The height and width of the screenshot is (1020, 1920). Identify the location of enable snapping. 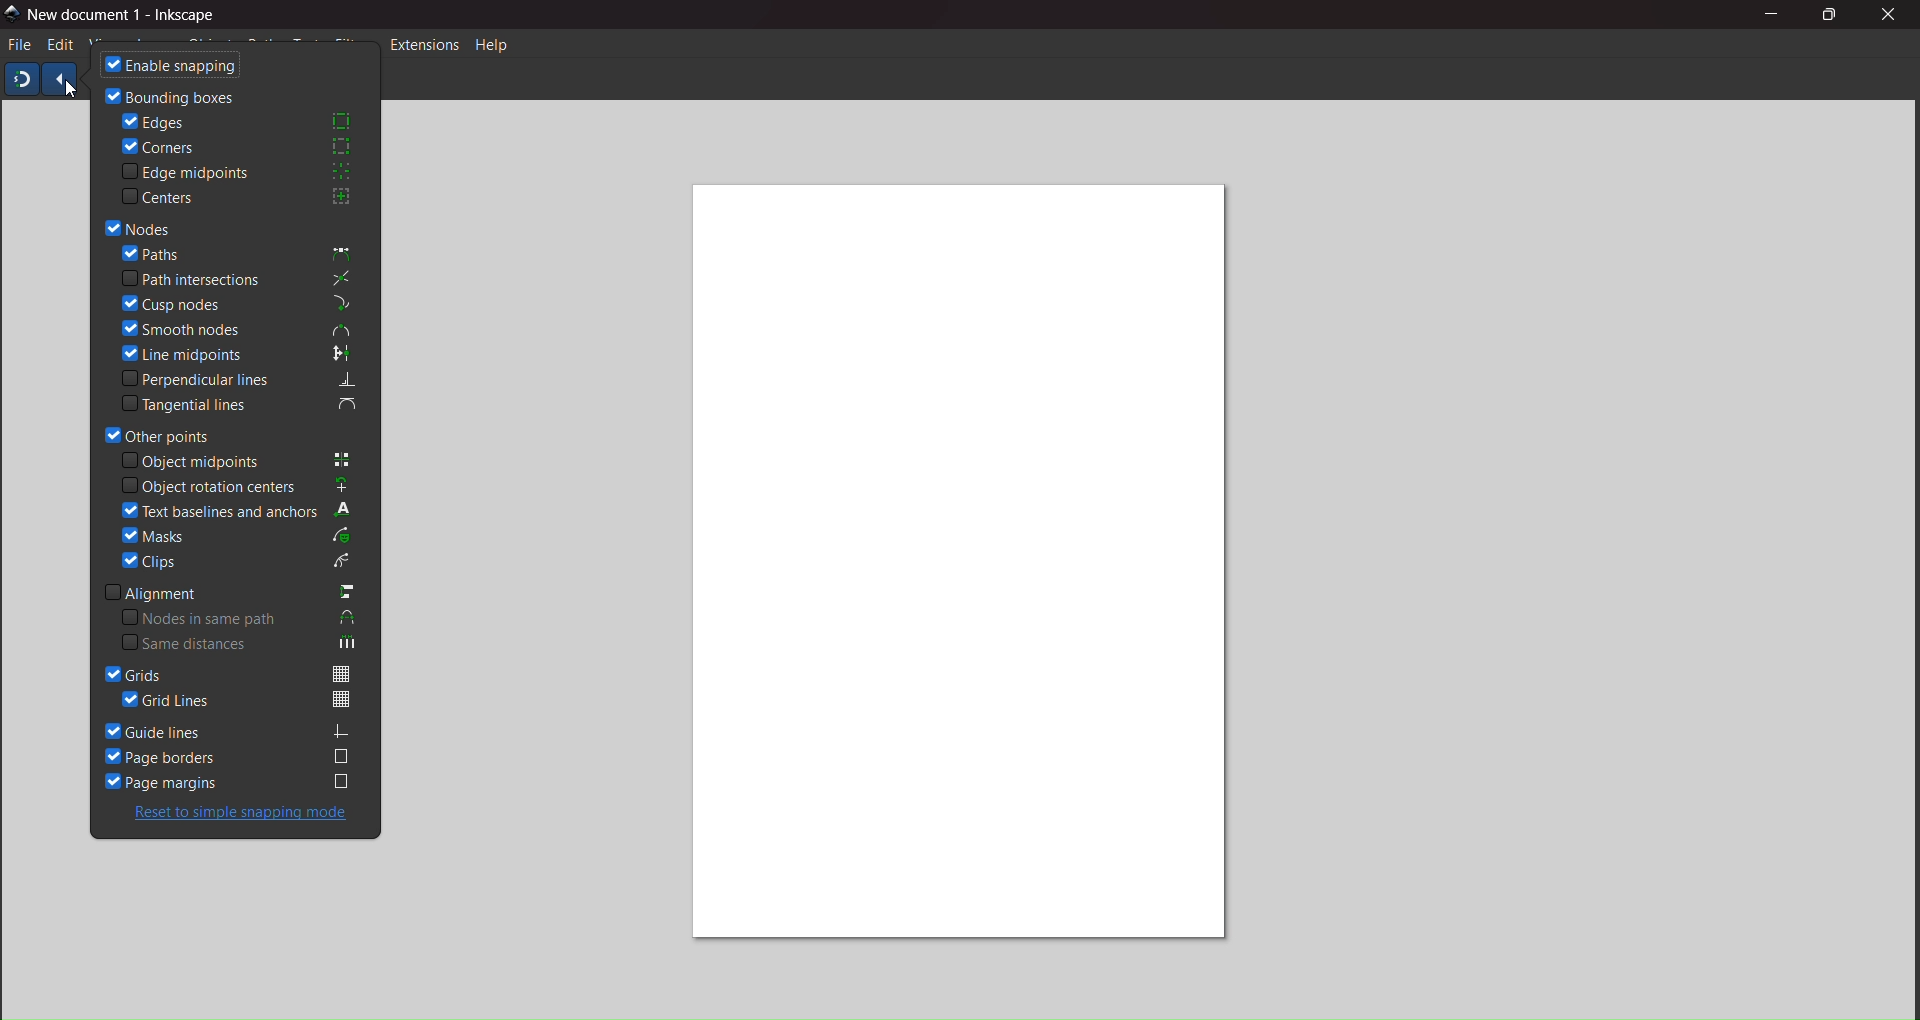
(175, 65).